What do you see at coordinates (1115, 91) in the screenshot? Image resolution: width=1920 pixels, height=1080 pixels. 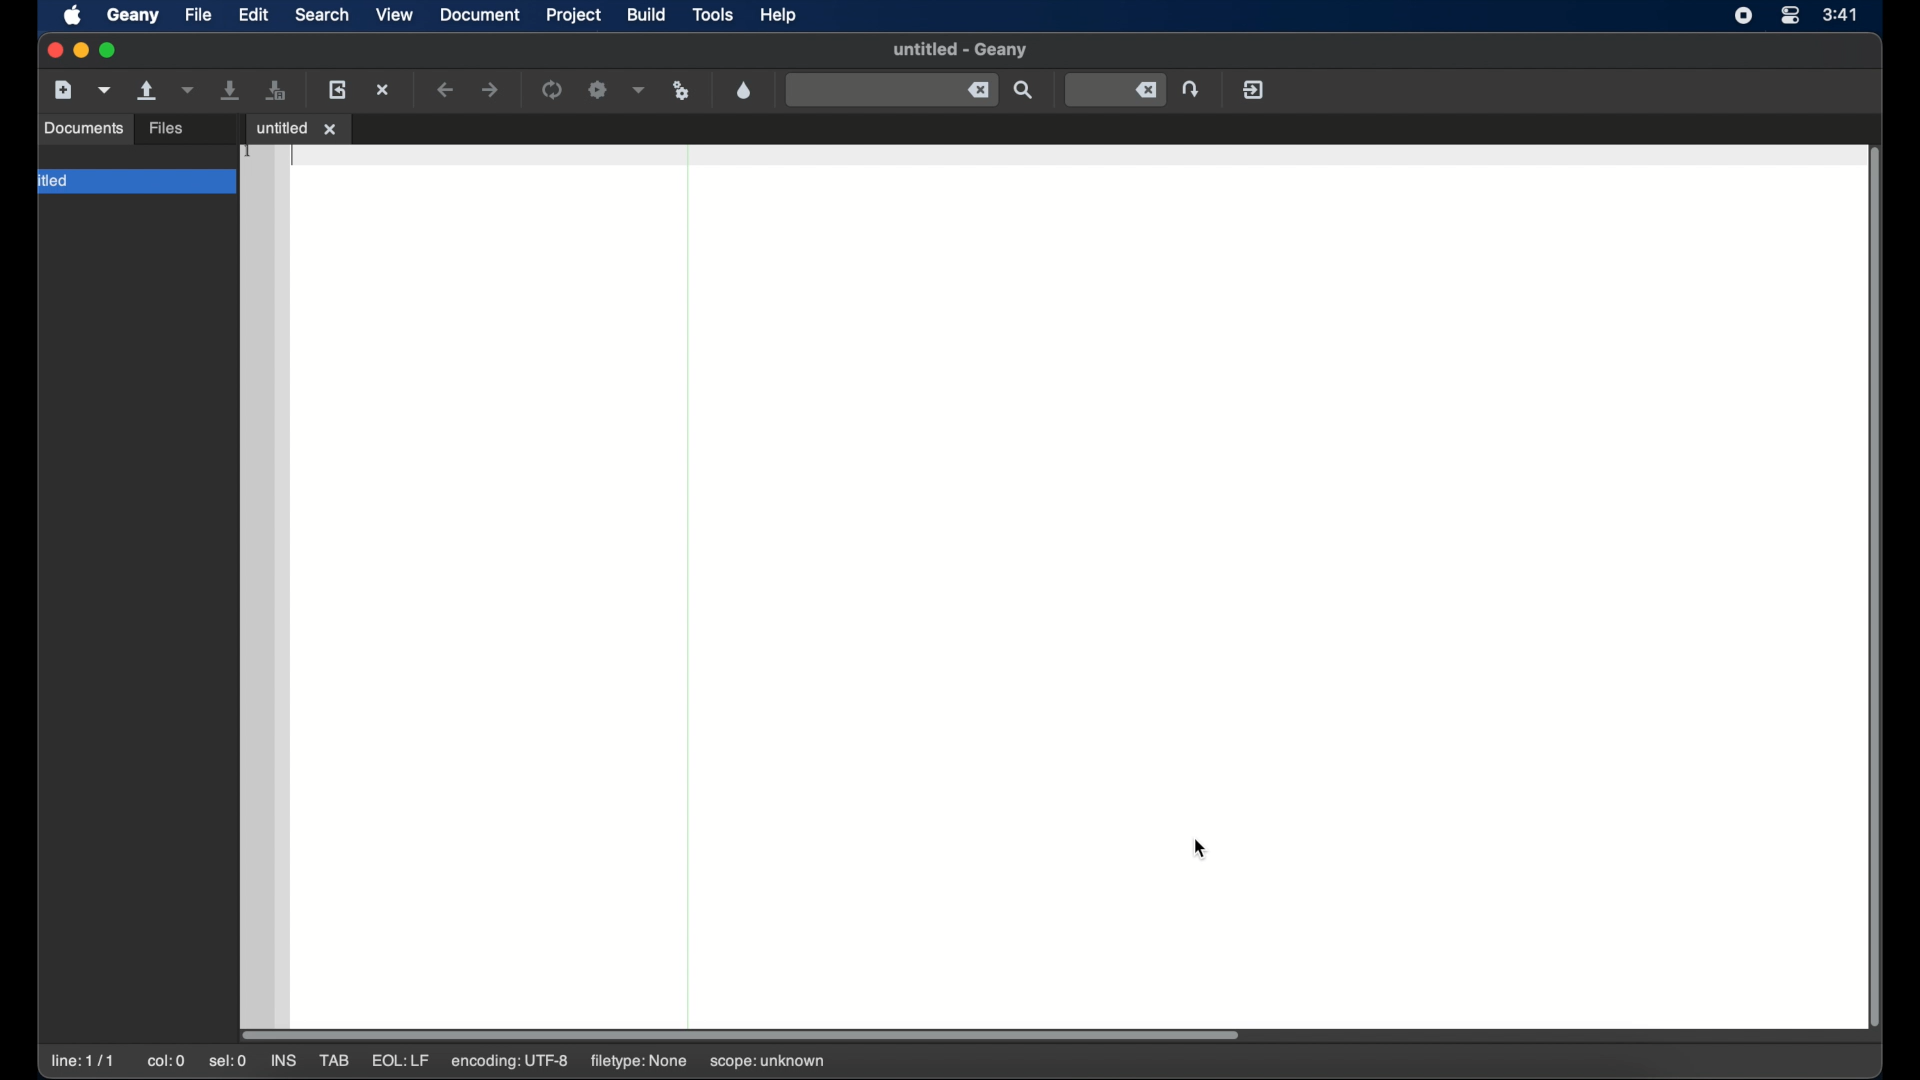 I see `jump to entered line number` at bounding box center [1115, 91].